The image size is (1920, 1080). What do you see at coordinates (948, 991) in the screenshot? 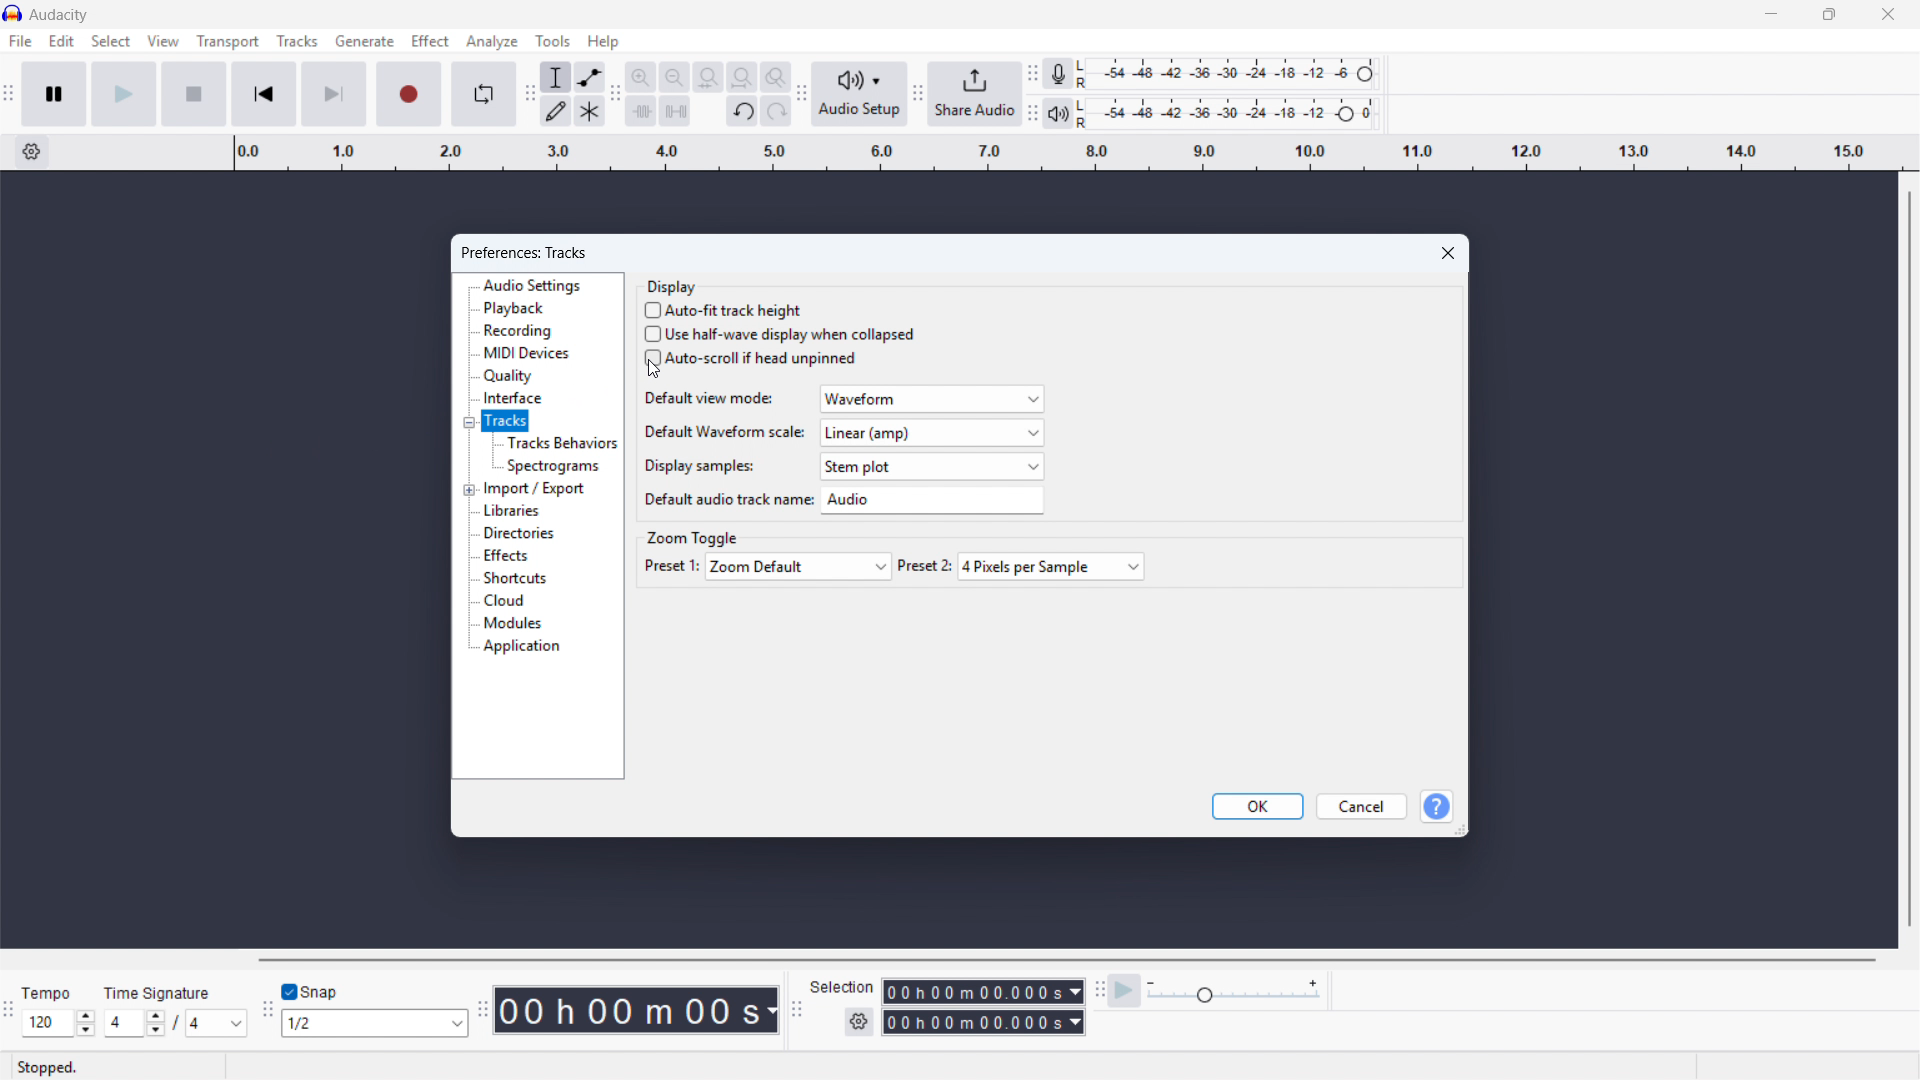
I see `start time` at bounding box center [948, 991].